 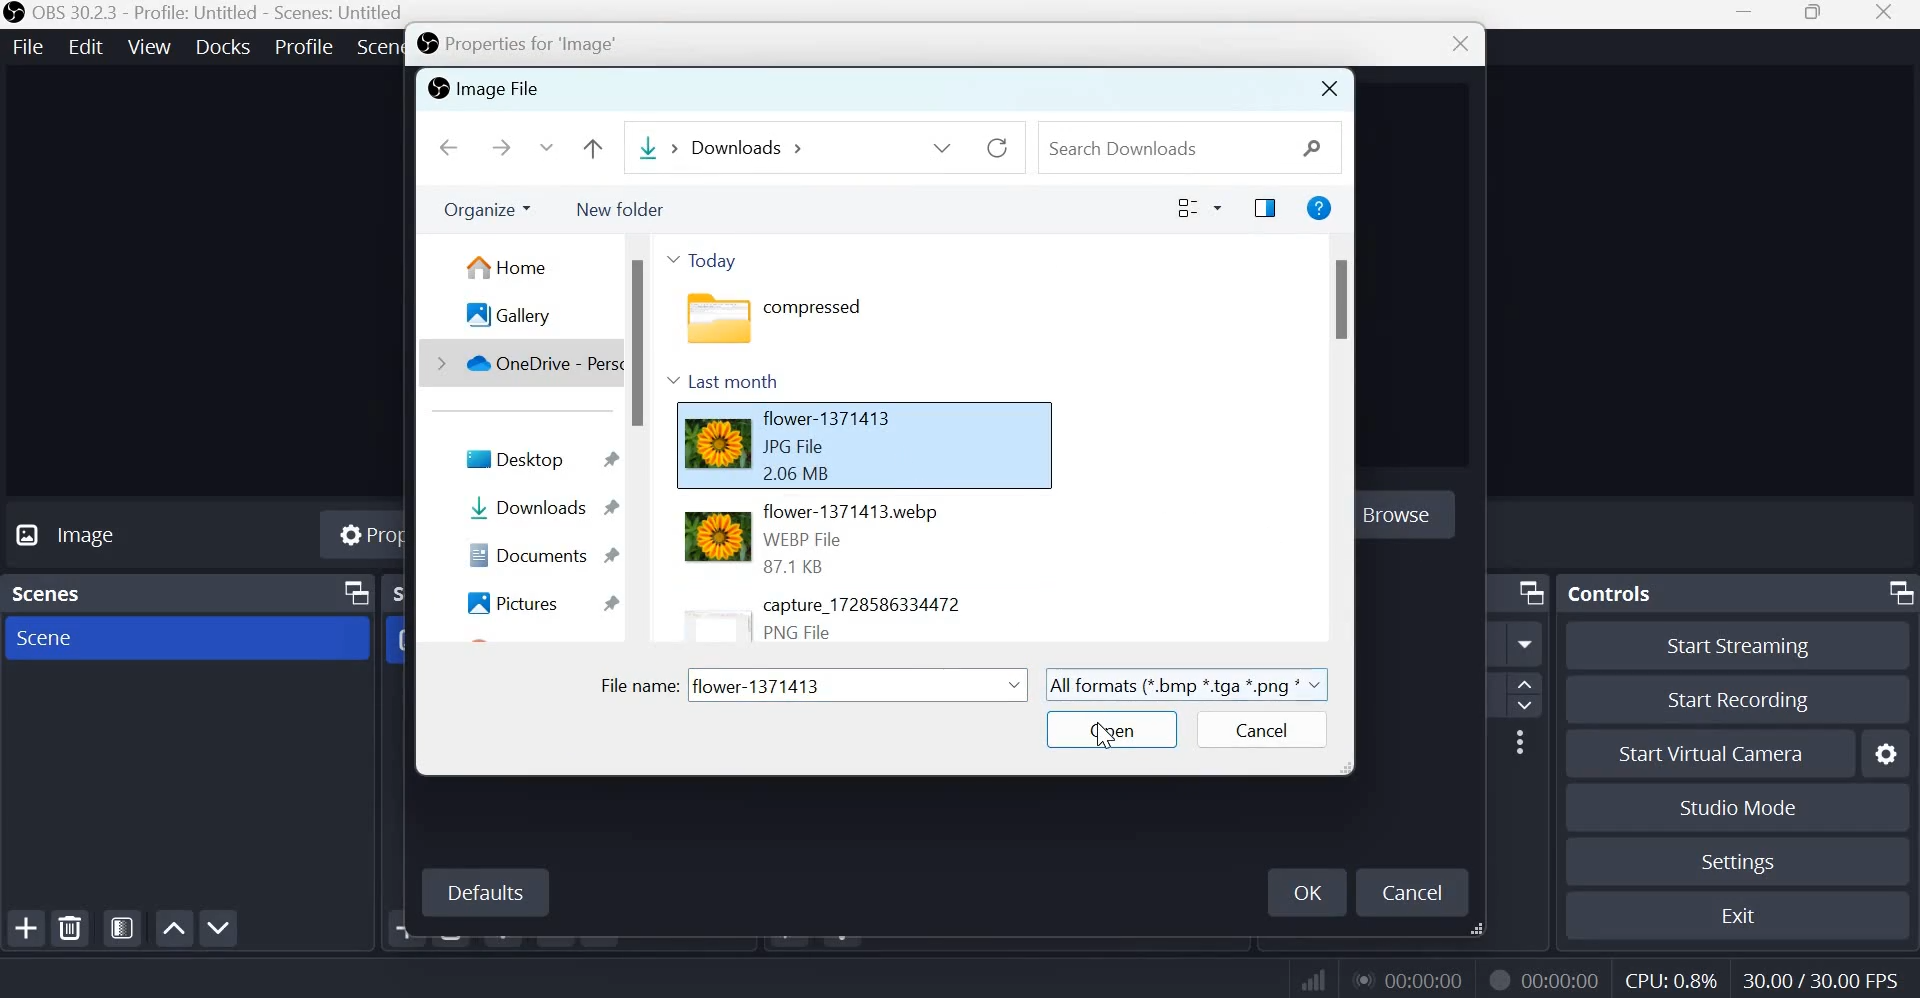 What do you see at coordinates (1414, 516) in the screenshot?
I see `Browse` at bounding box center [1414, 516].